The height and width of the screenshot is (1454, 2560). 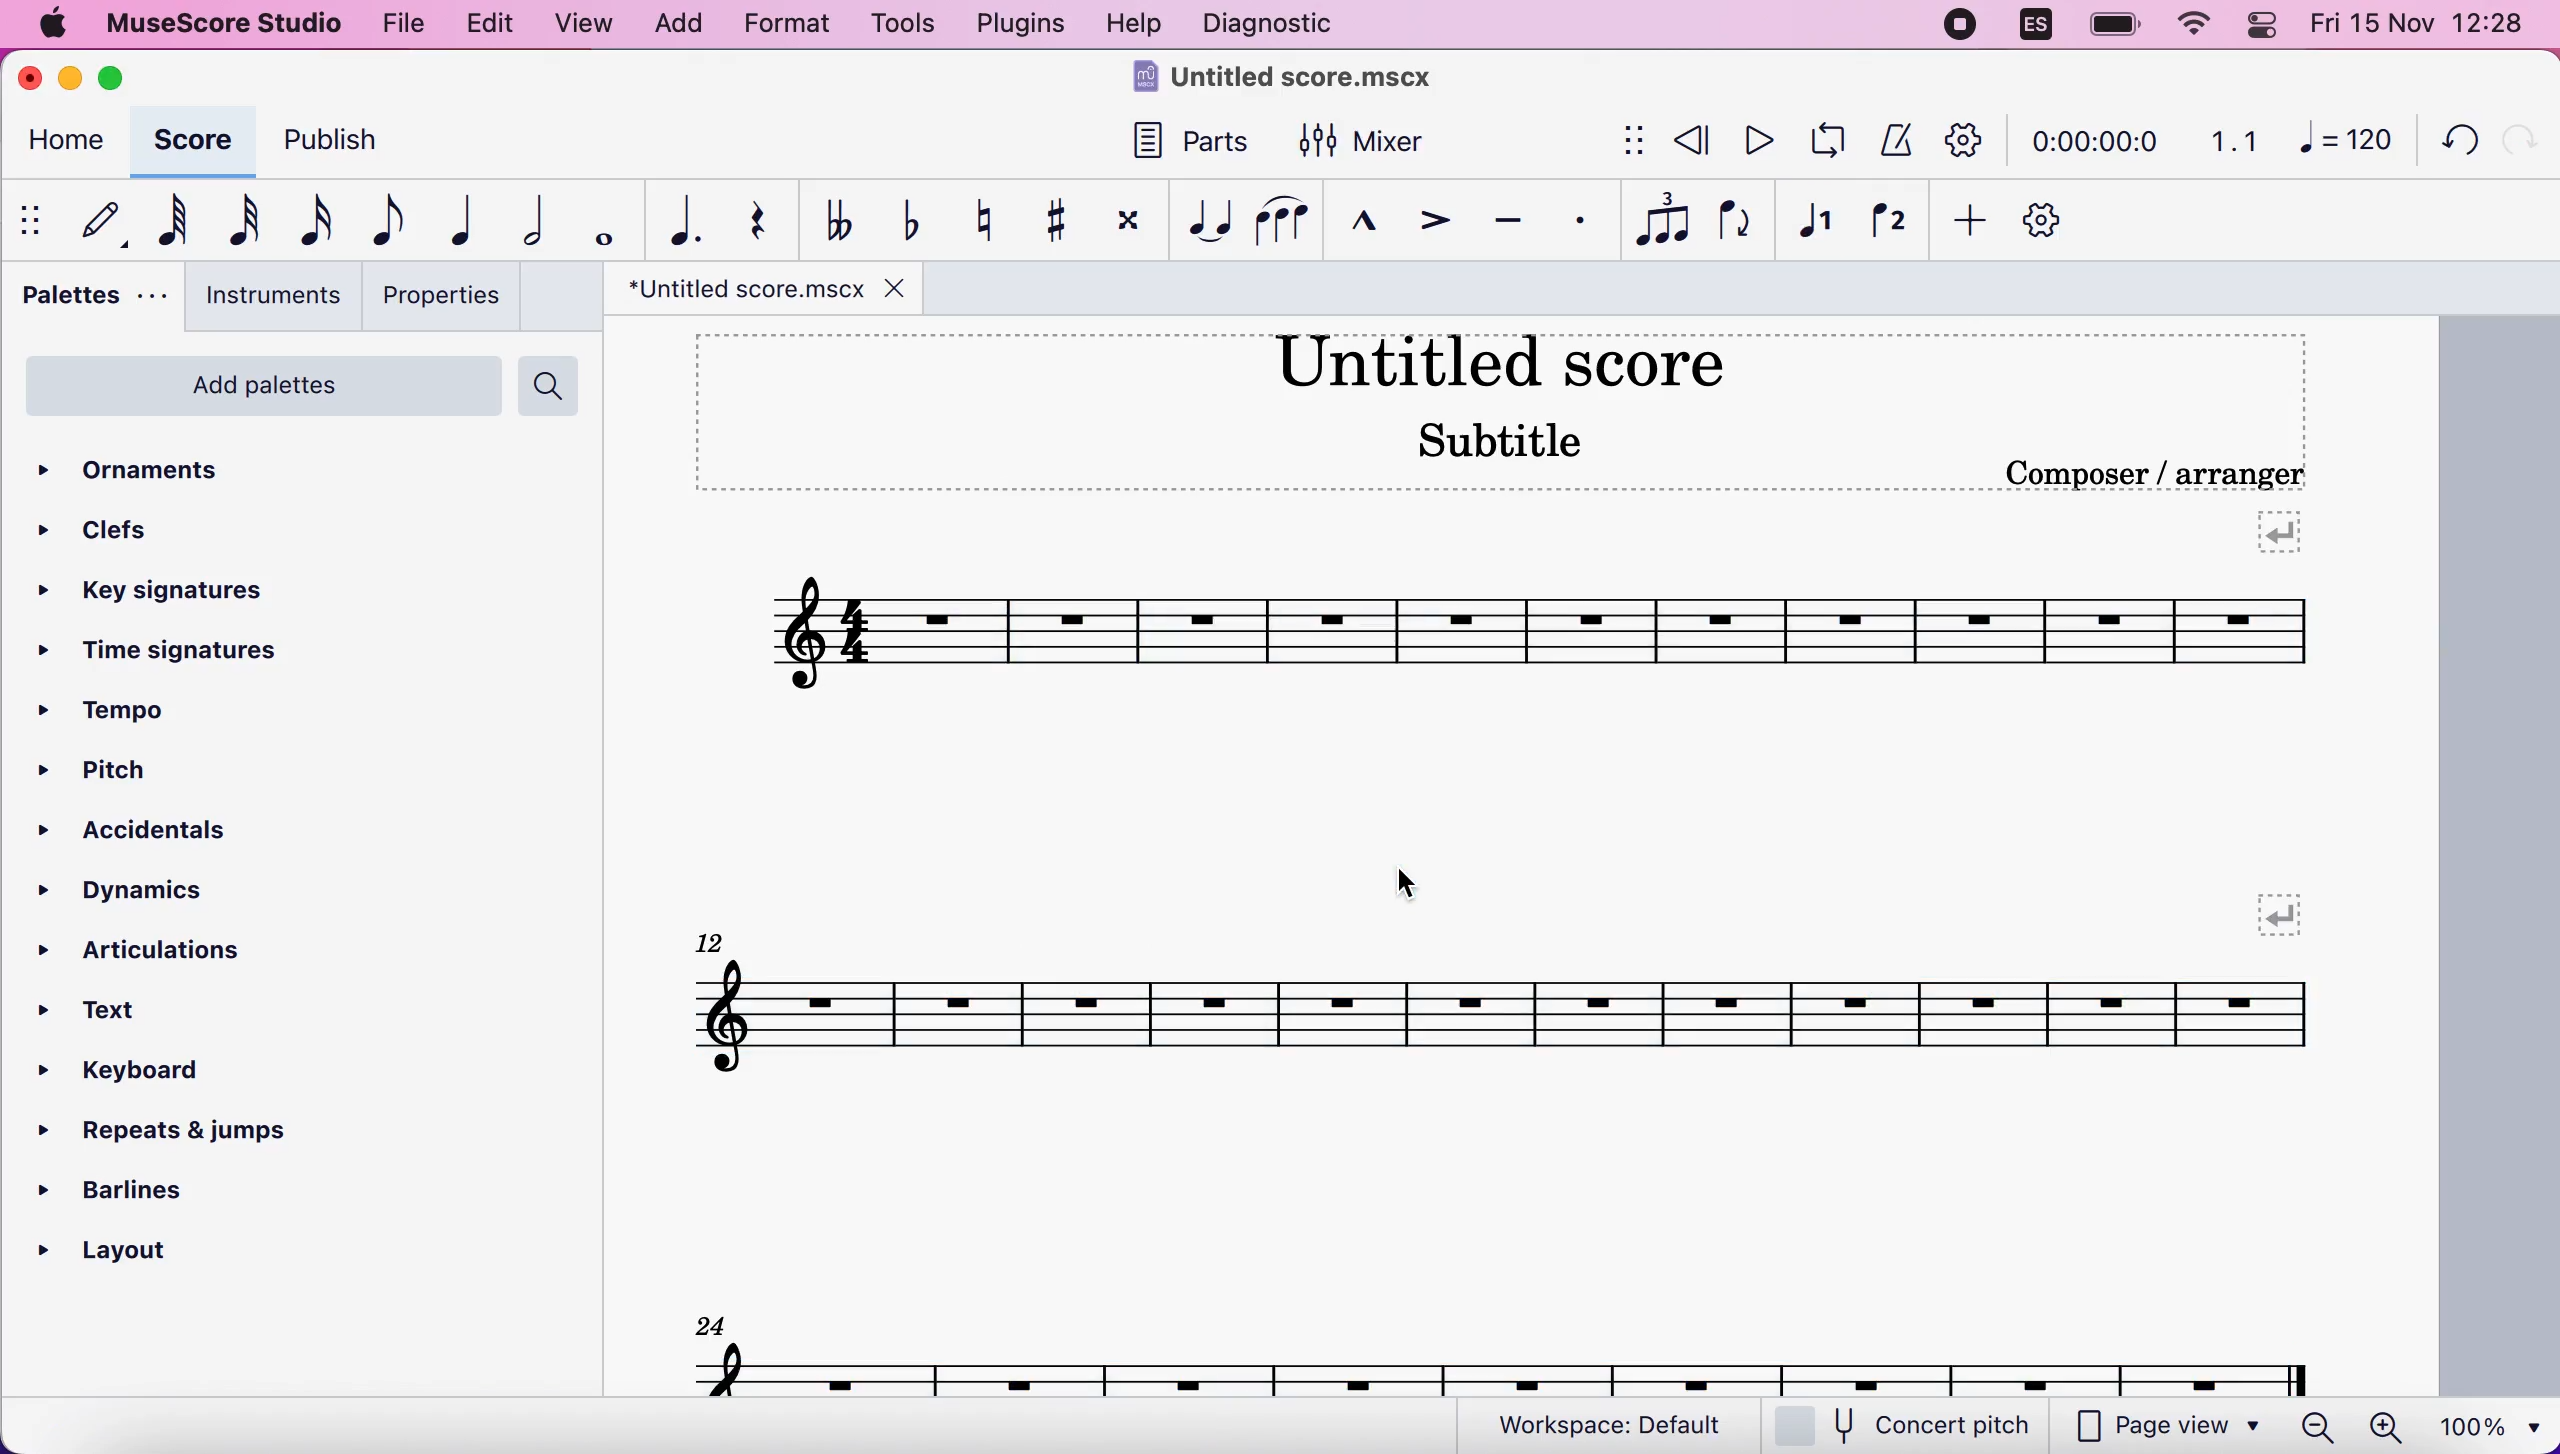 What do you see at coordinates (2037, 30) in the screenshot?
I see `language` at bounding box center [2037, 30].